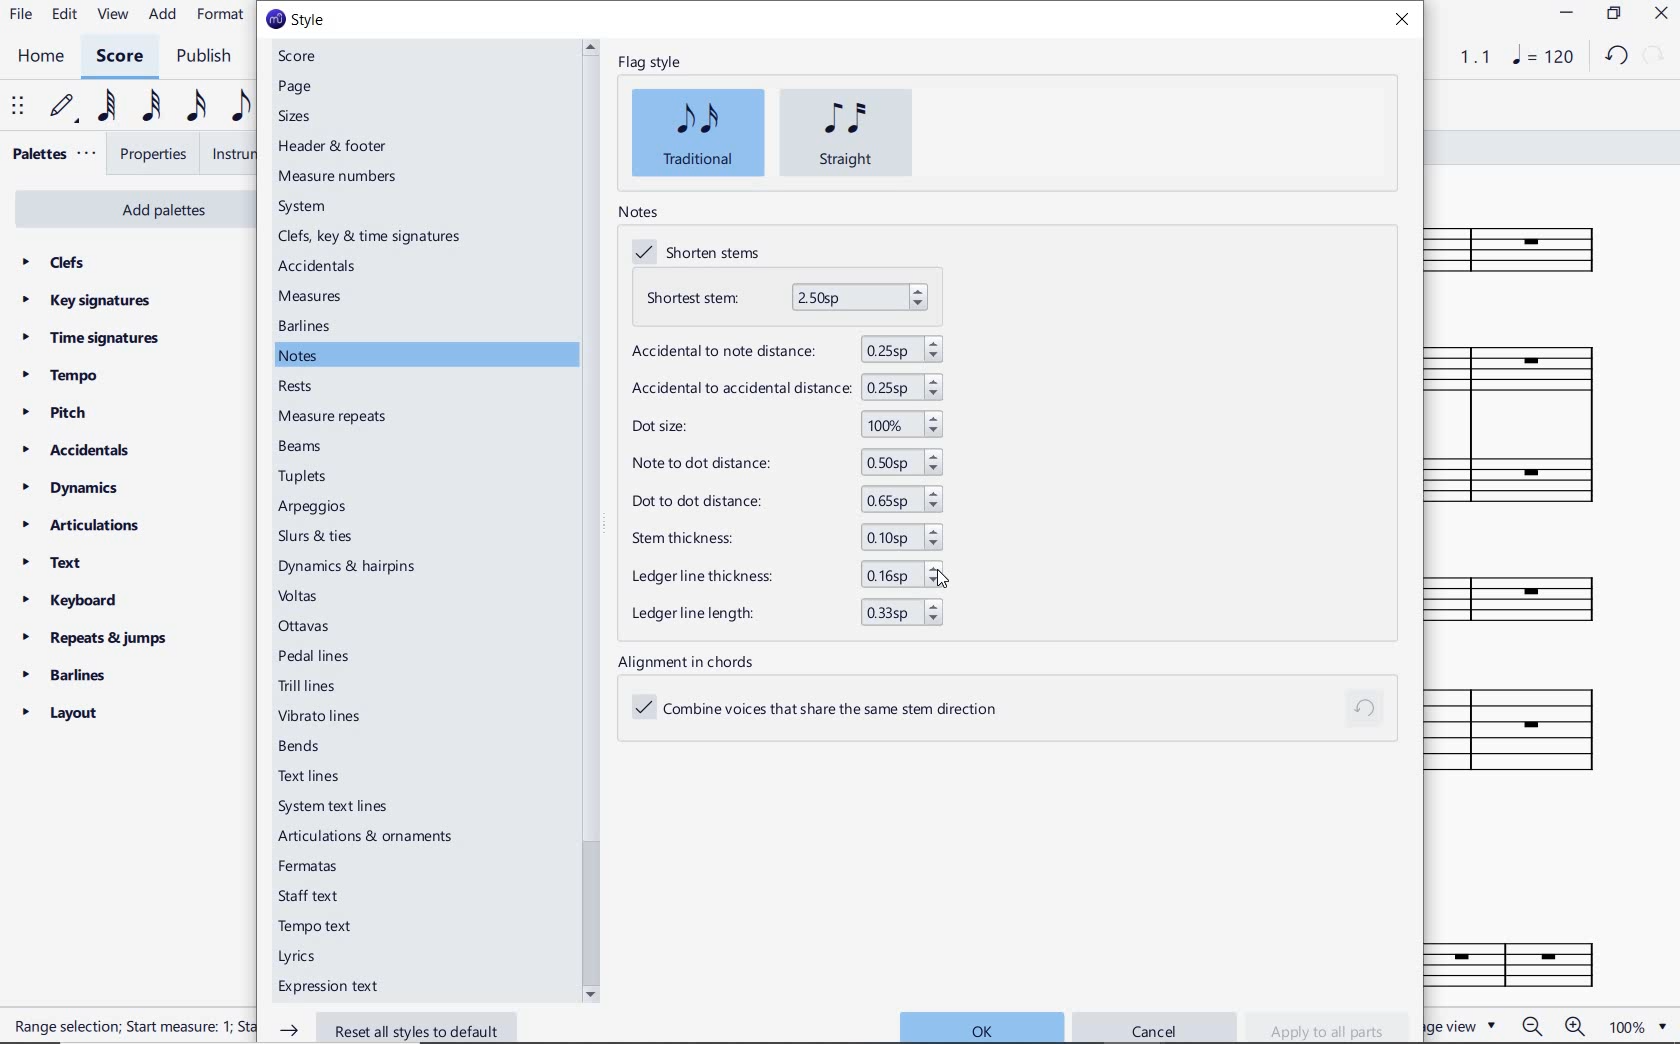  What do you see at coordinates (308, 597) in the screenshot?
I see `voltas` at bounding box center [308, 597].